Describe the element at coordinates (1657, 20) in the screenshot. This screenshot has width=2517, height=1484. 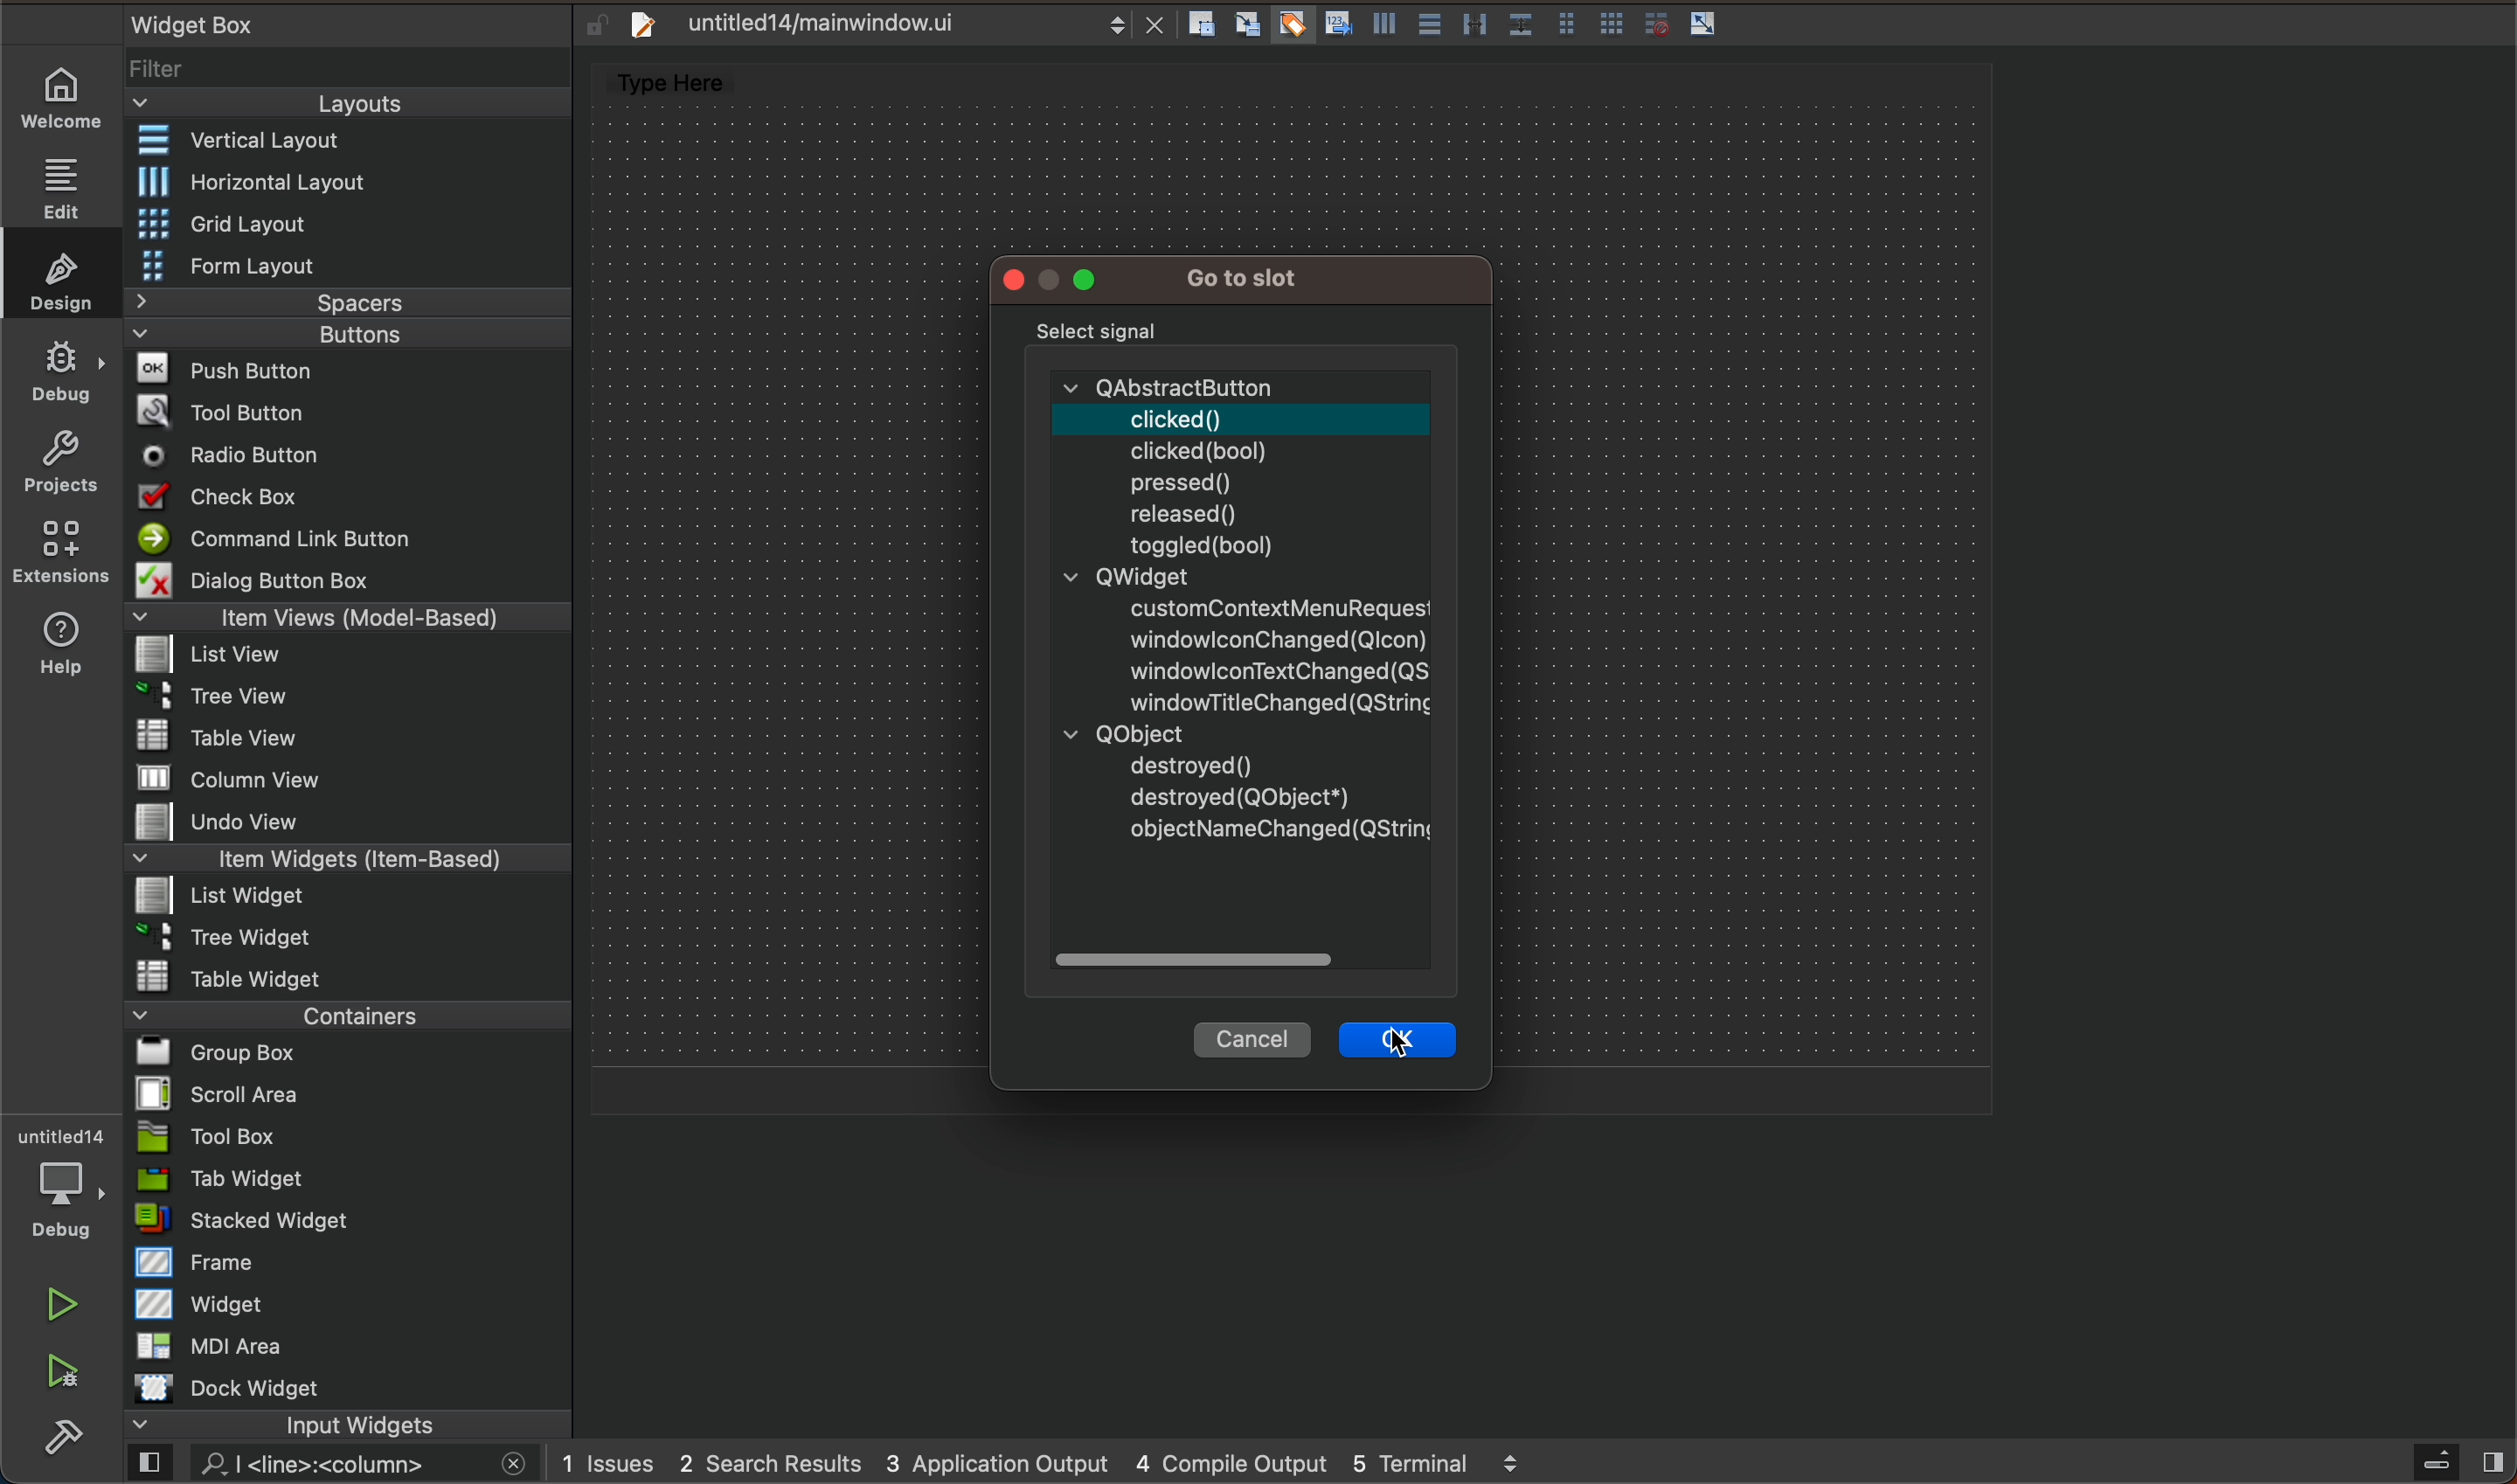
I see `` at that location.